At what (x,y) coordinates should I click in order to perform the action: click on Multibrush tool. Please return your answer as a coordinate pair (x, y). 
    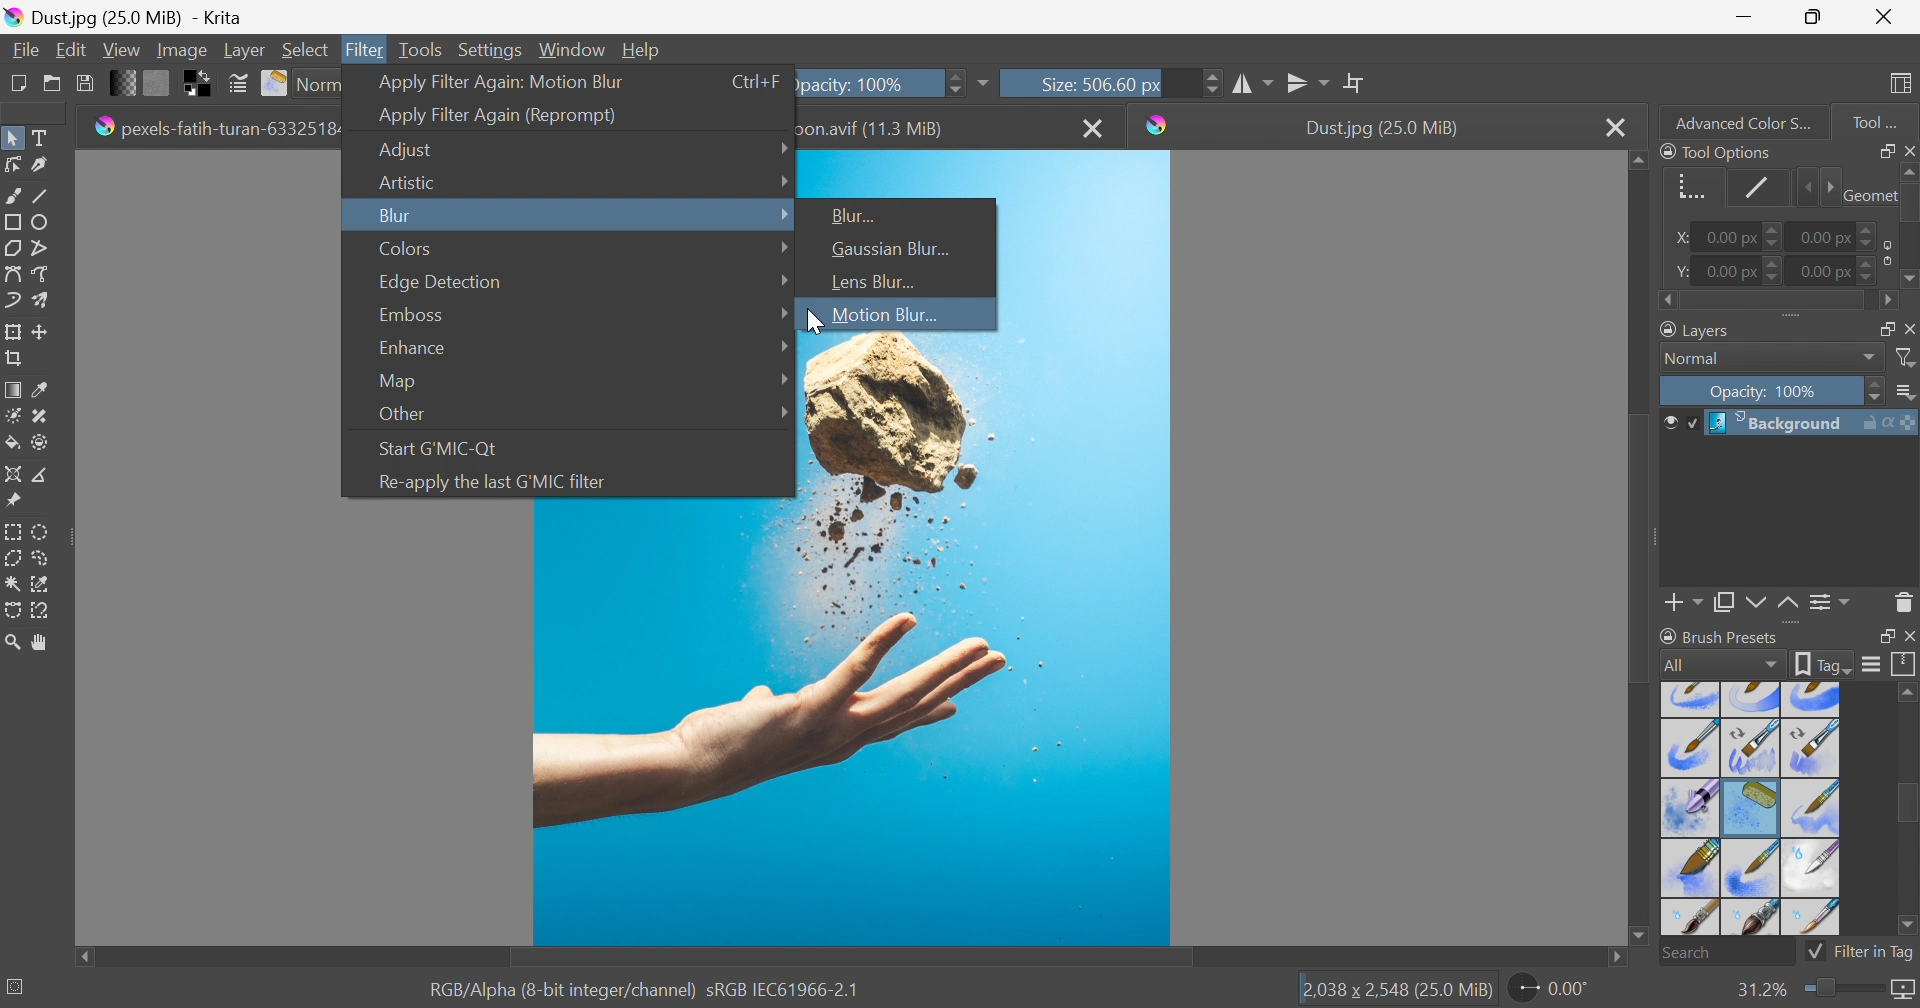
    Looking at the image, I should click on (47, 300).